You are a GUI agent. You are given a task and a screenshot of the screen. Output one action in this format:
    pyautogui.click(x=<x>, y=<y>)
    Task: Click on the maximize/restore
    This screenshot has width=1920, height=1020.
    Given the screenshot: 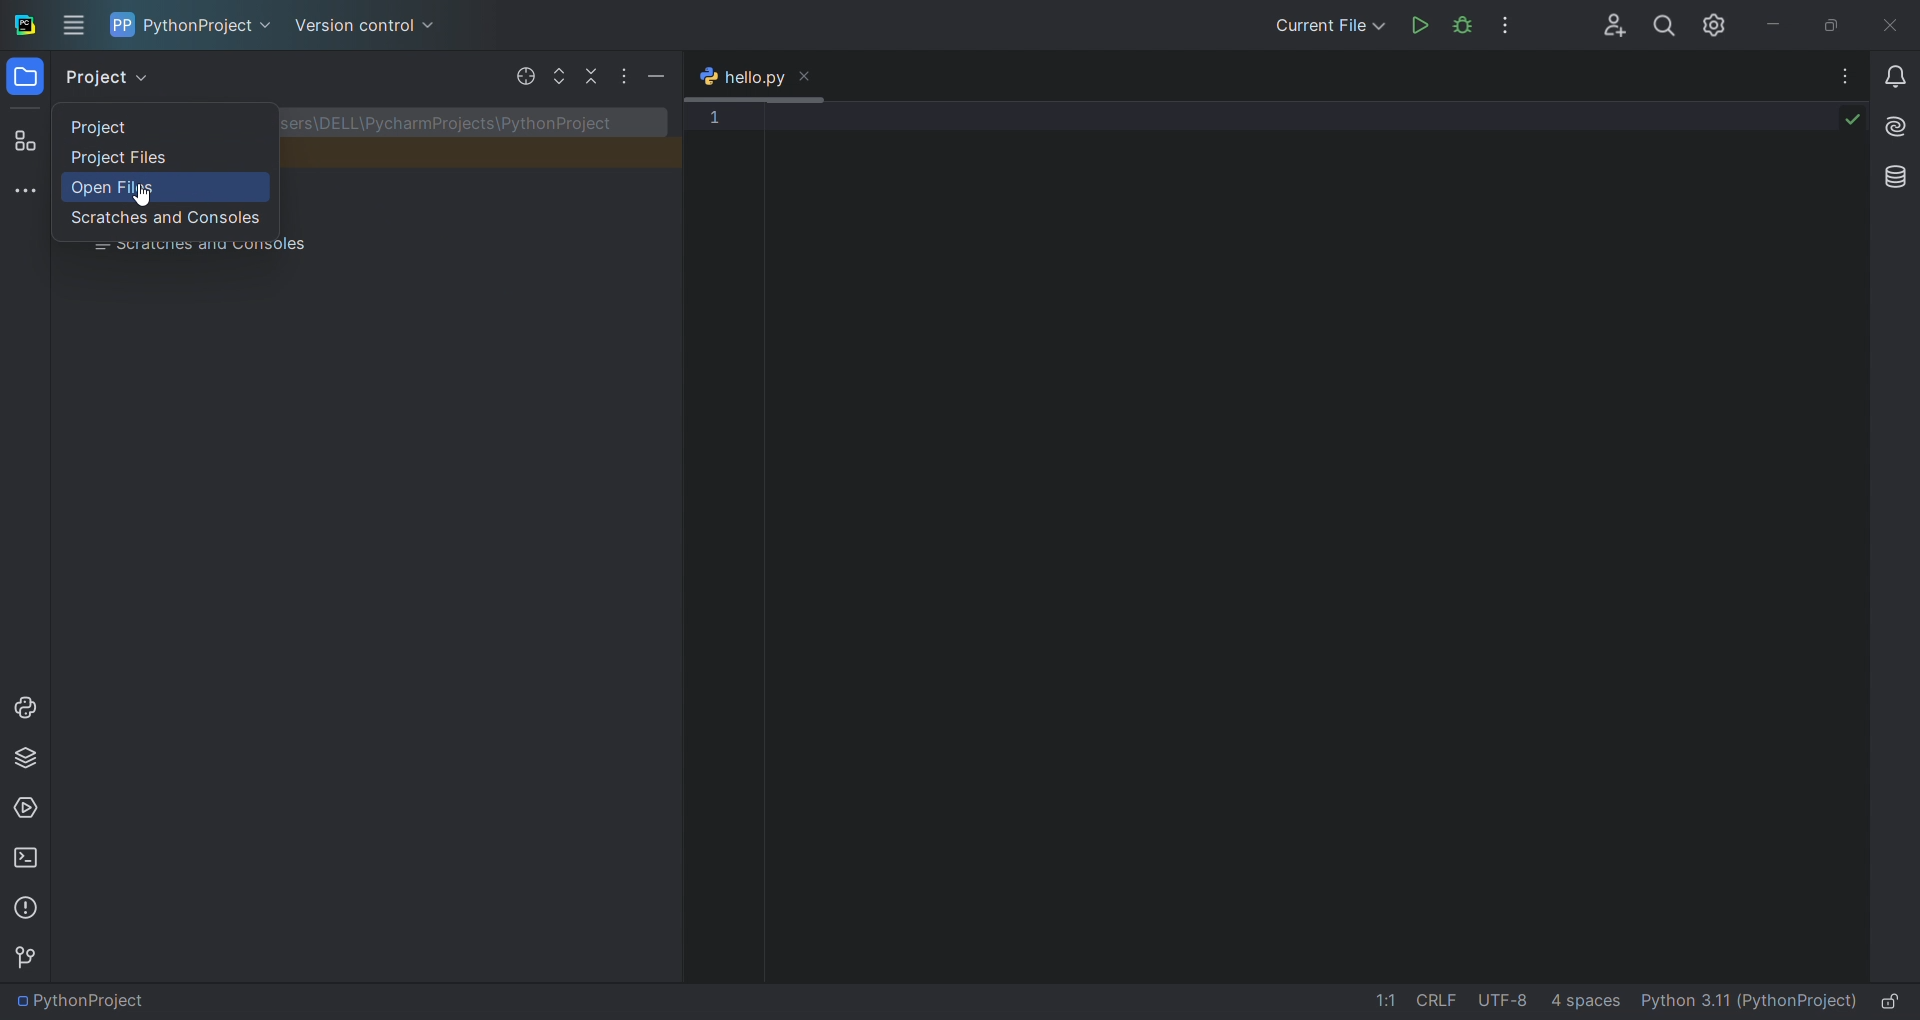 What is the action you would take?
    pyautogui.click(x=1826, y=23)
    